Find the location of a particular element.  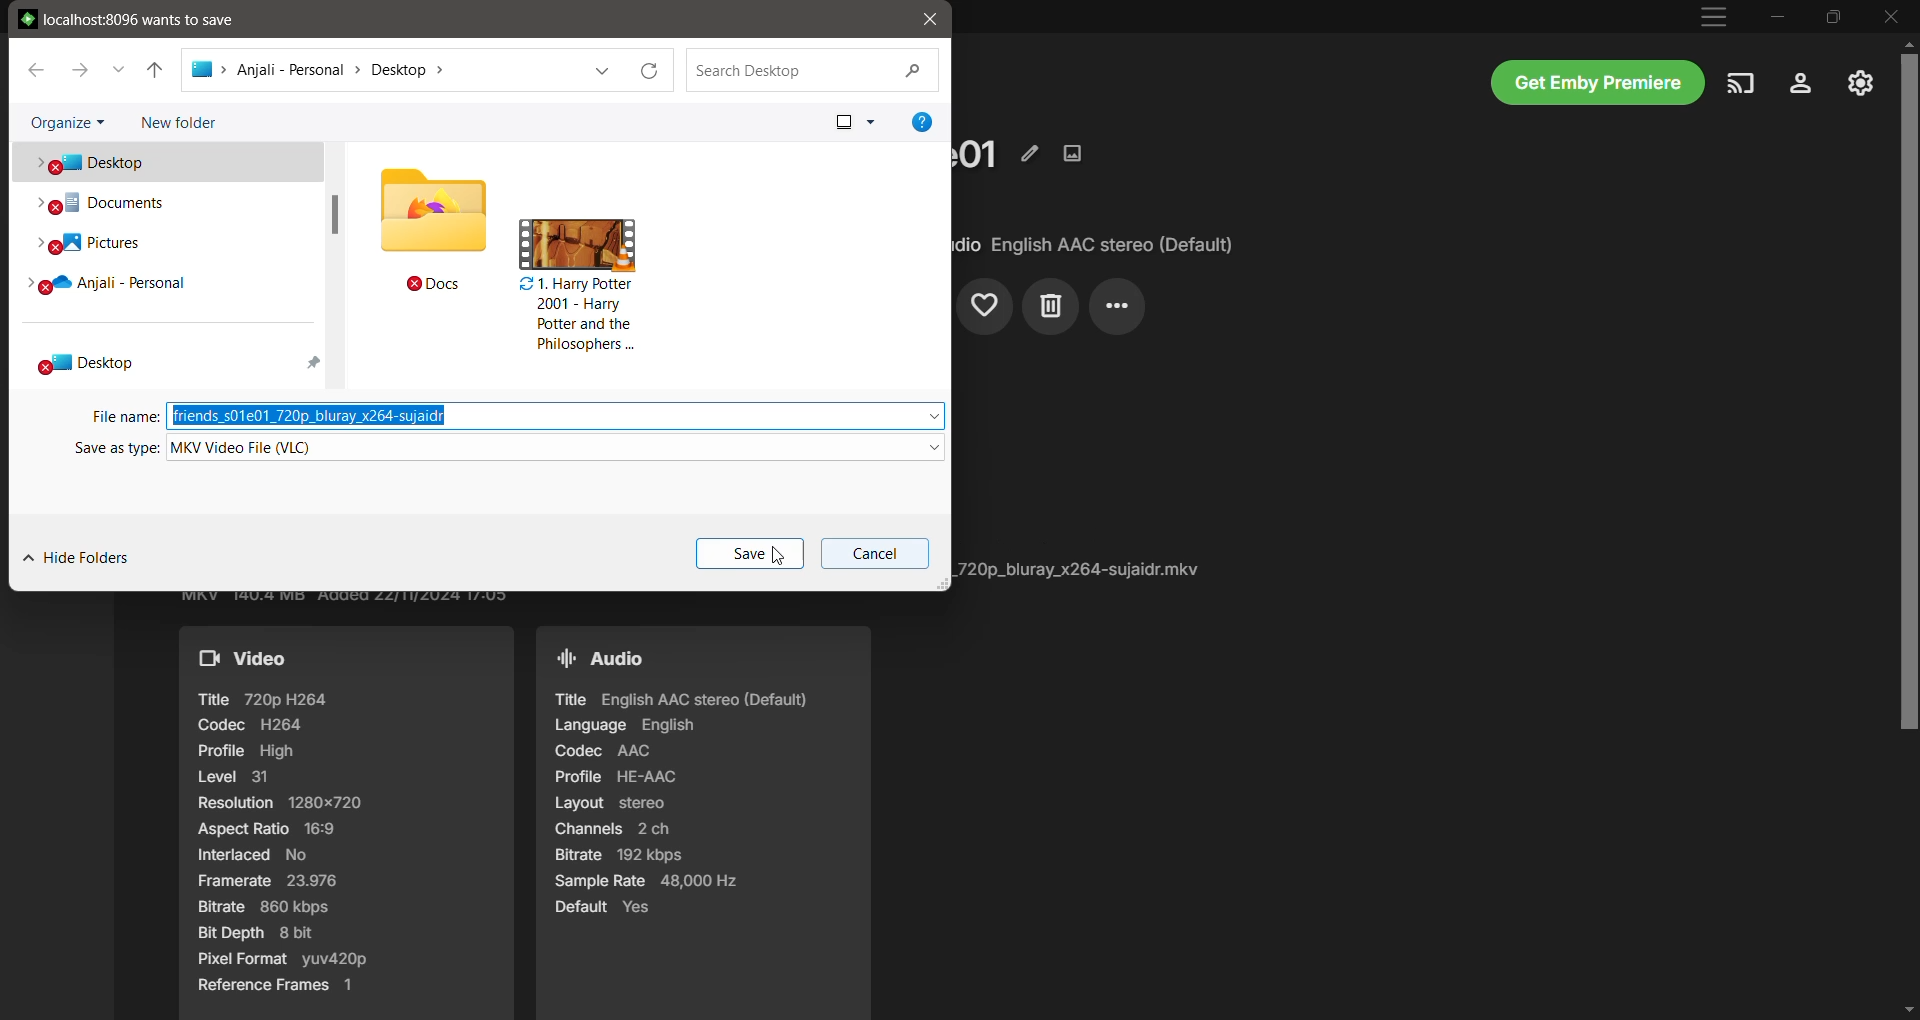

Video details is located at coordinates (347, 823).